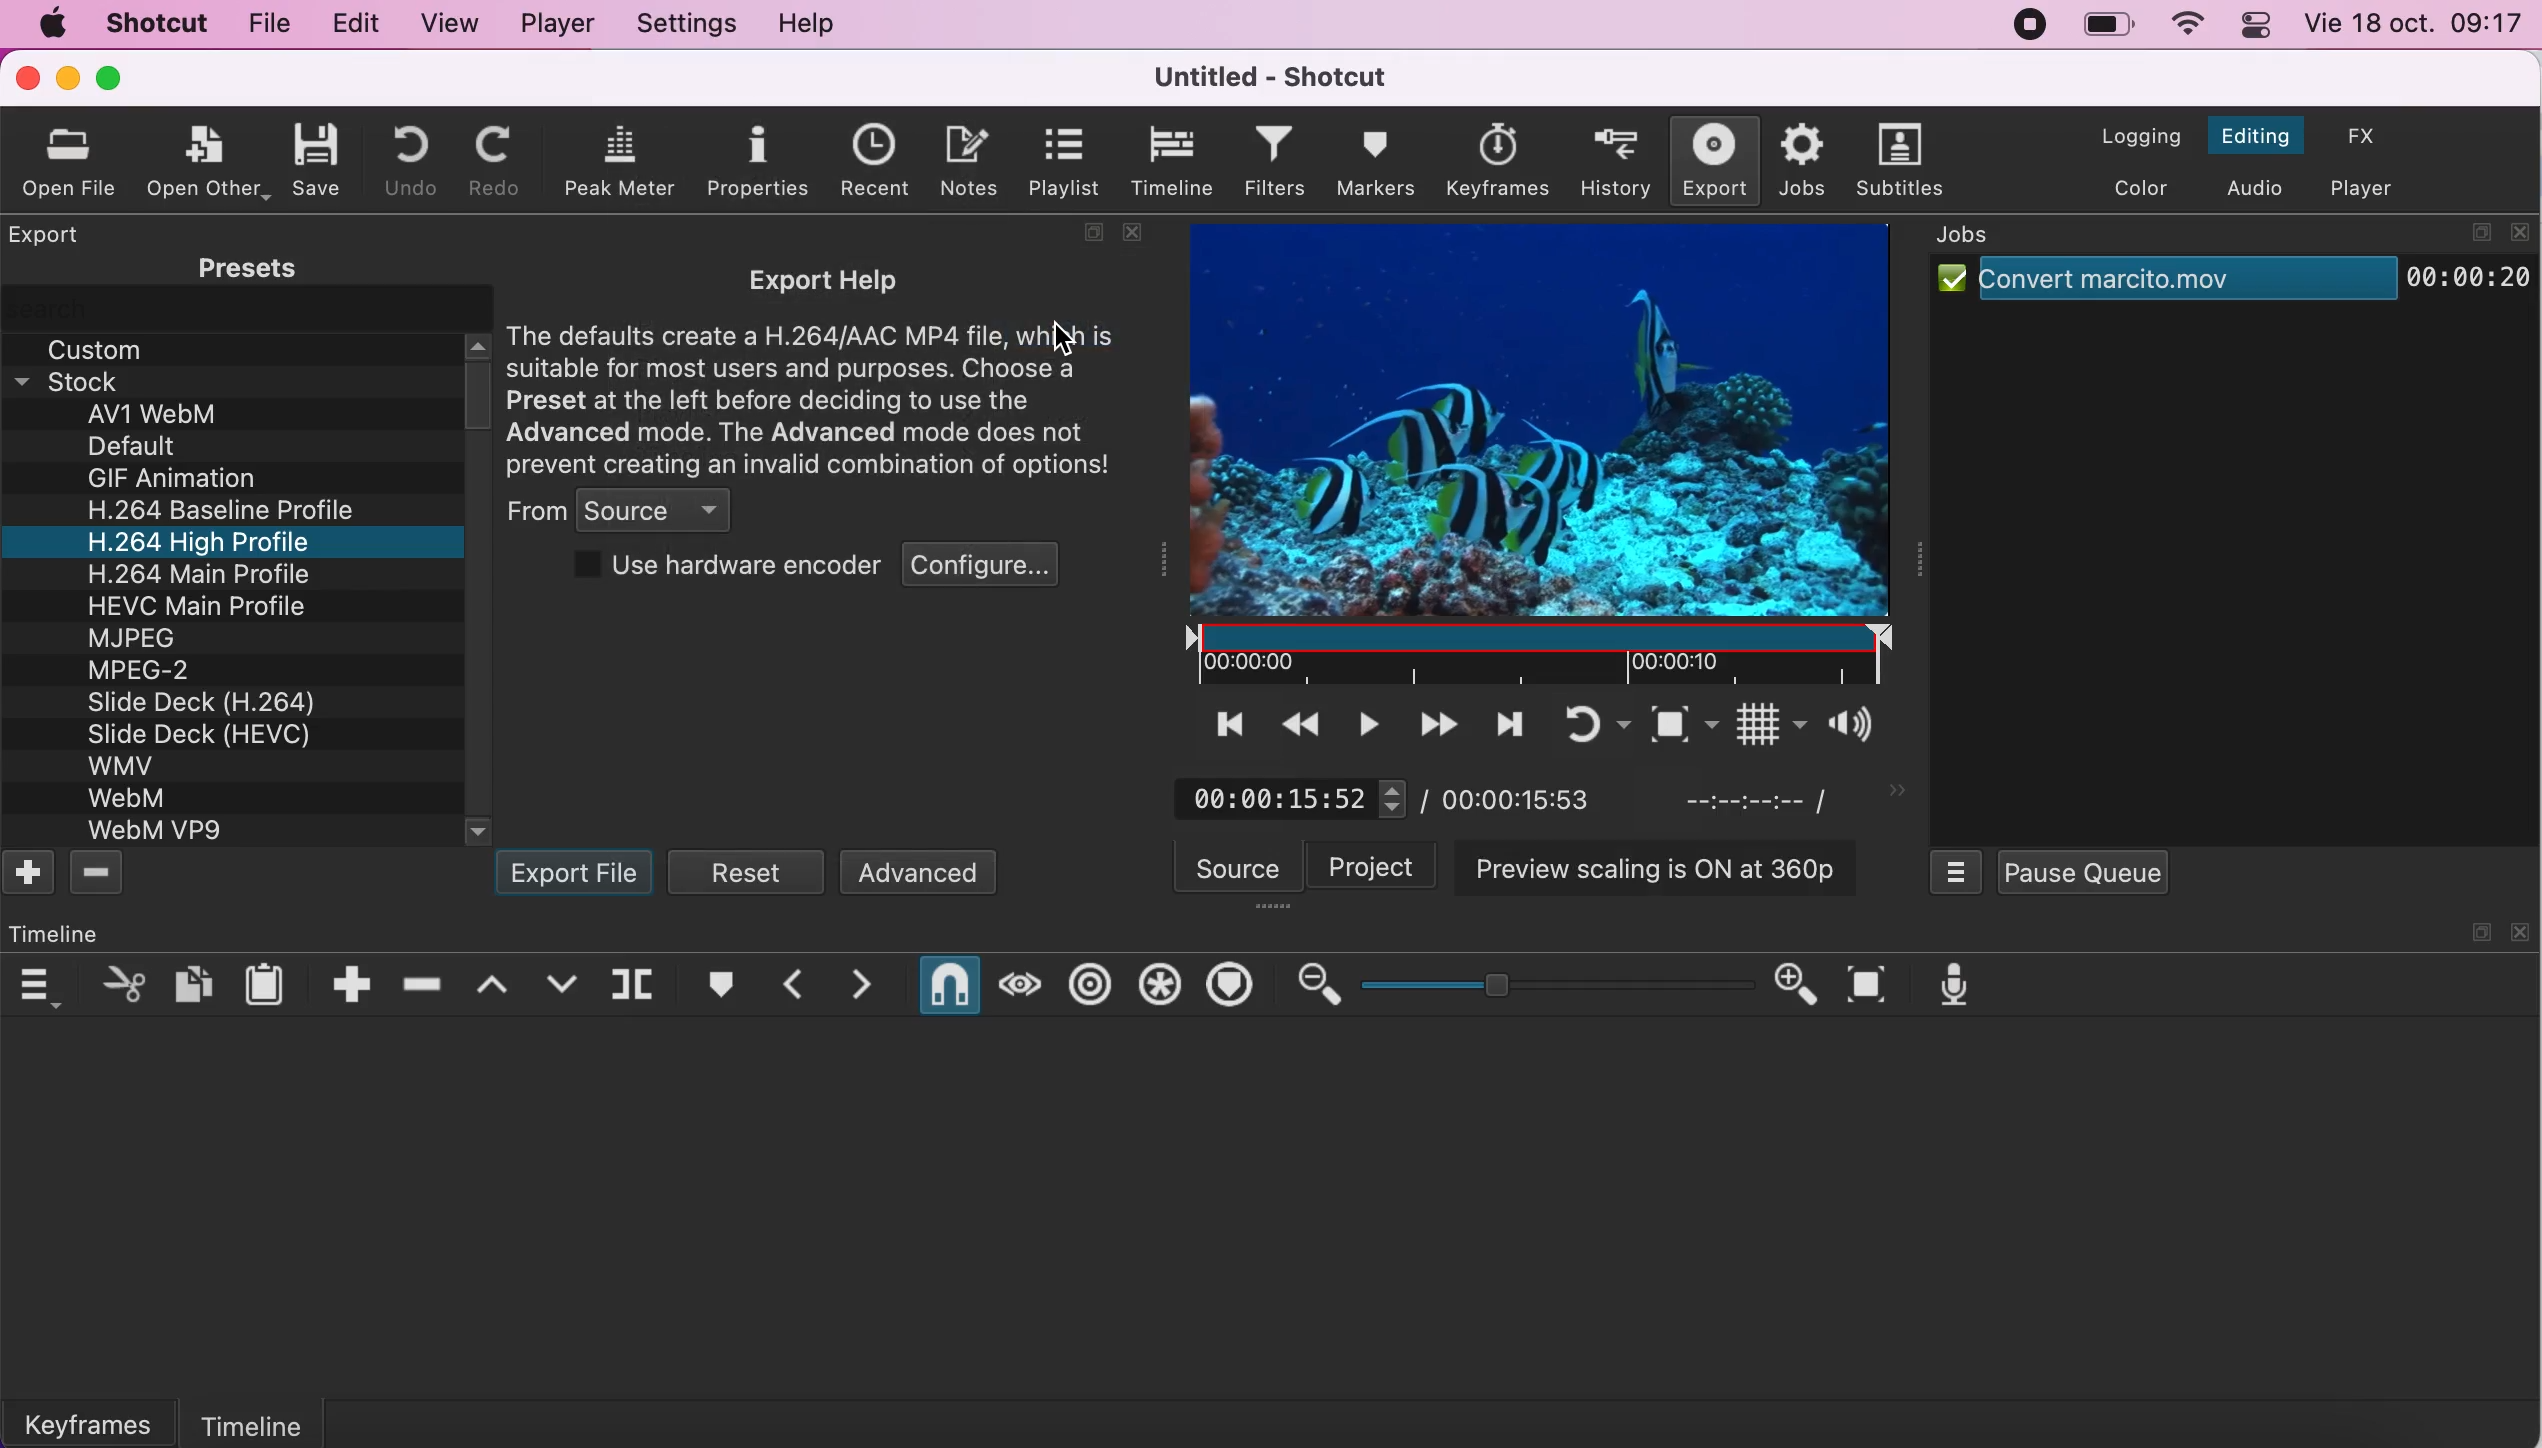 This screenshot has height=1448, width=2542. Describe the element at coordinates (1741, 726) in the screenshot. I see `toggle grid display on the player` at that location.